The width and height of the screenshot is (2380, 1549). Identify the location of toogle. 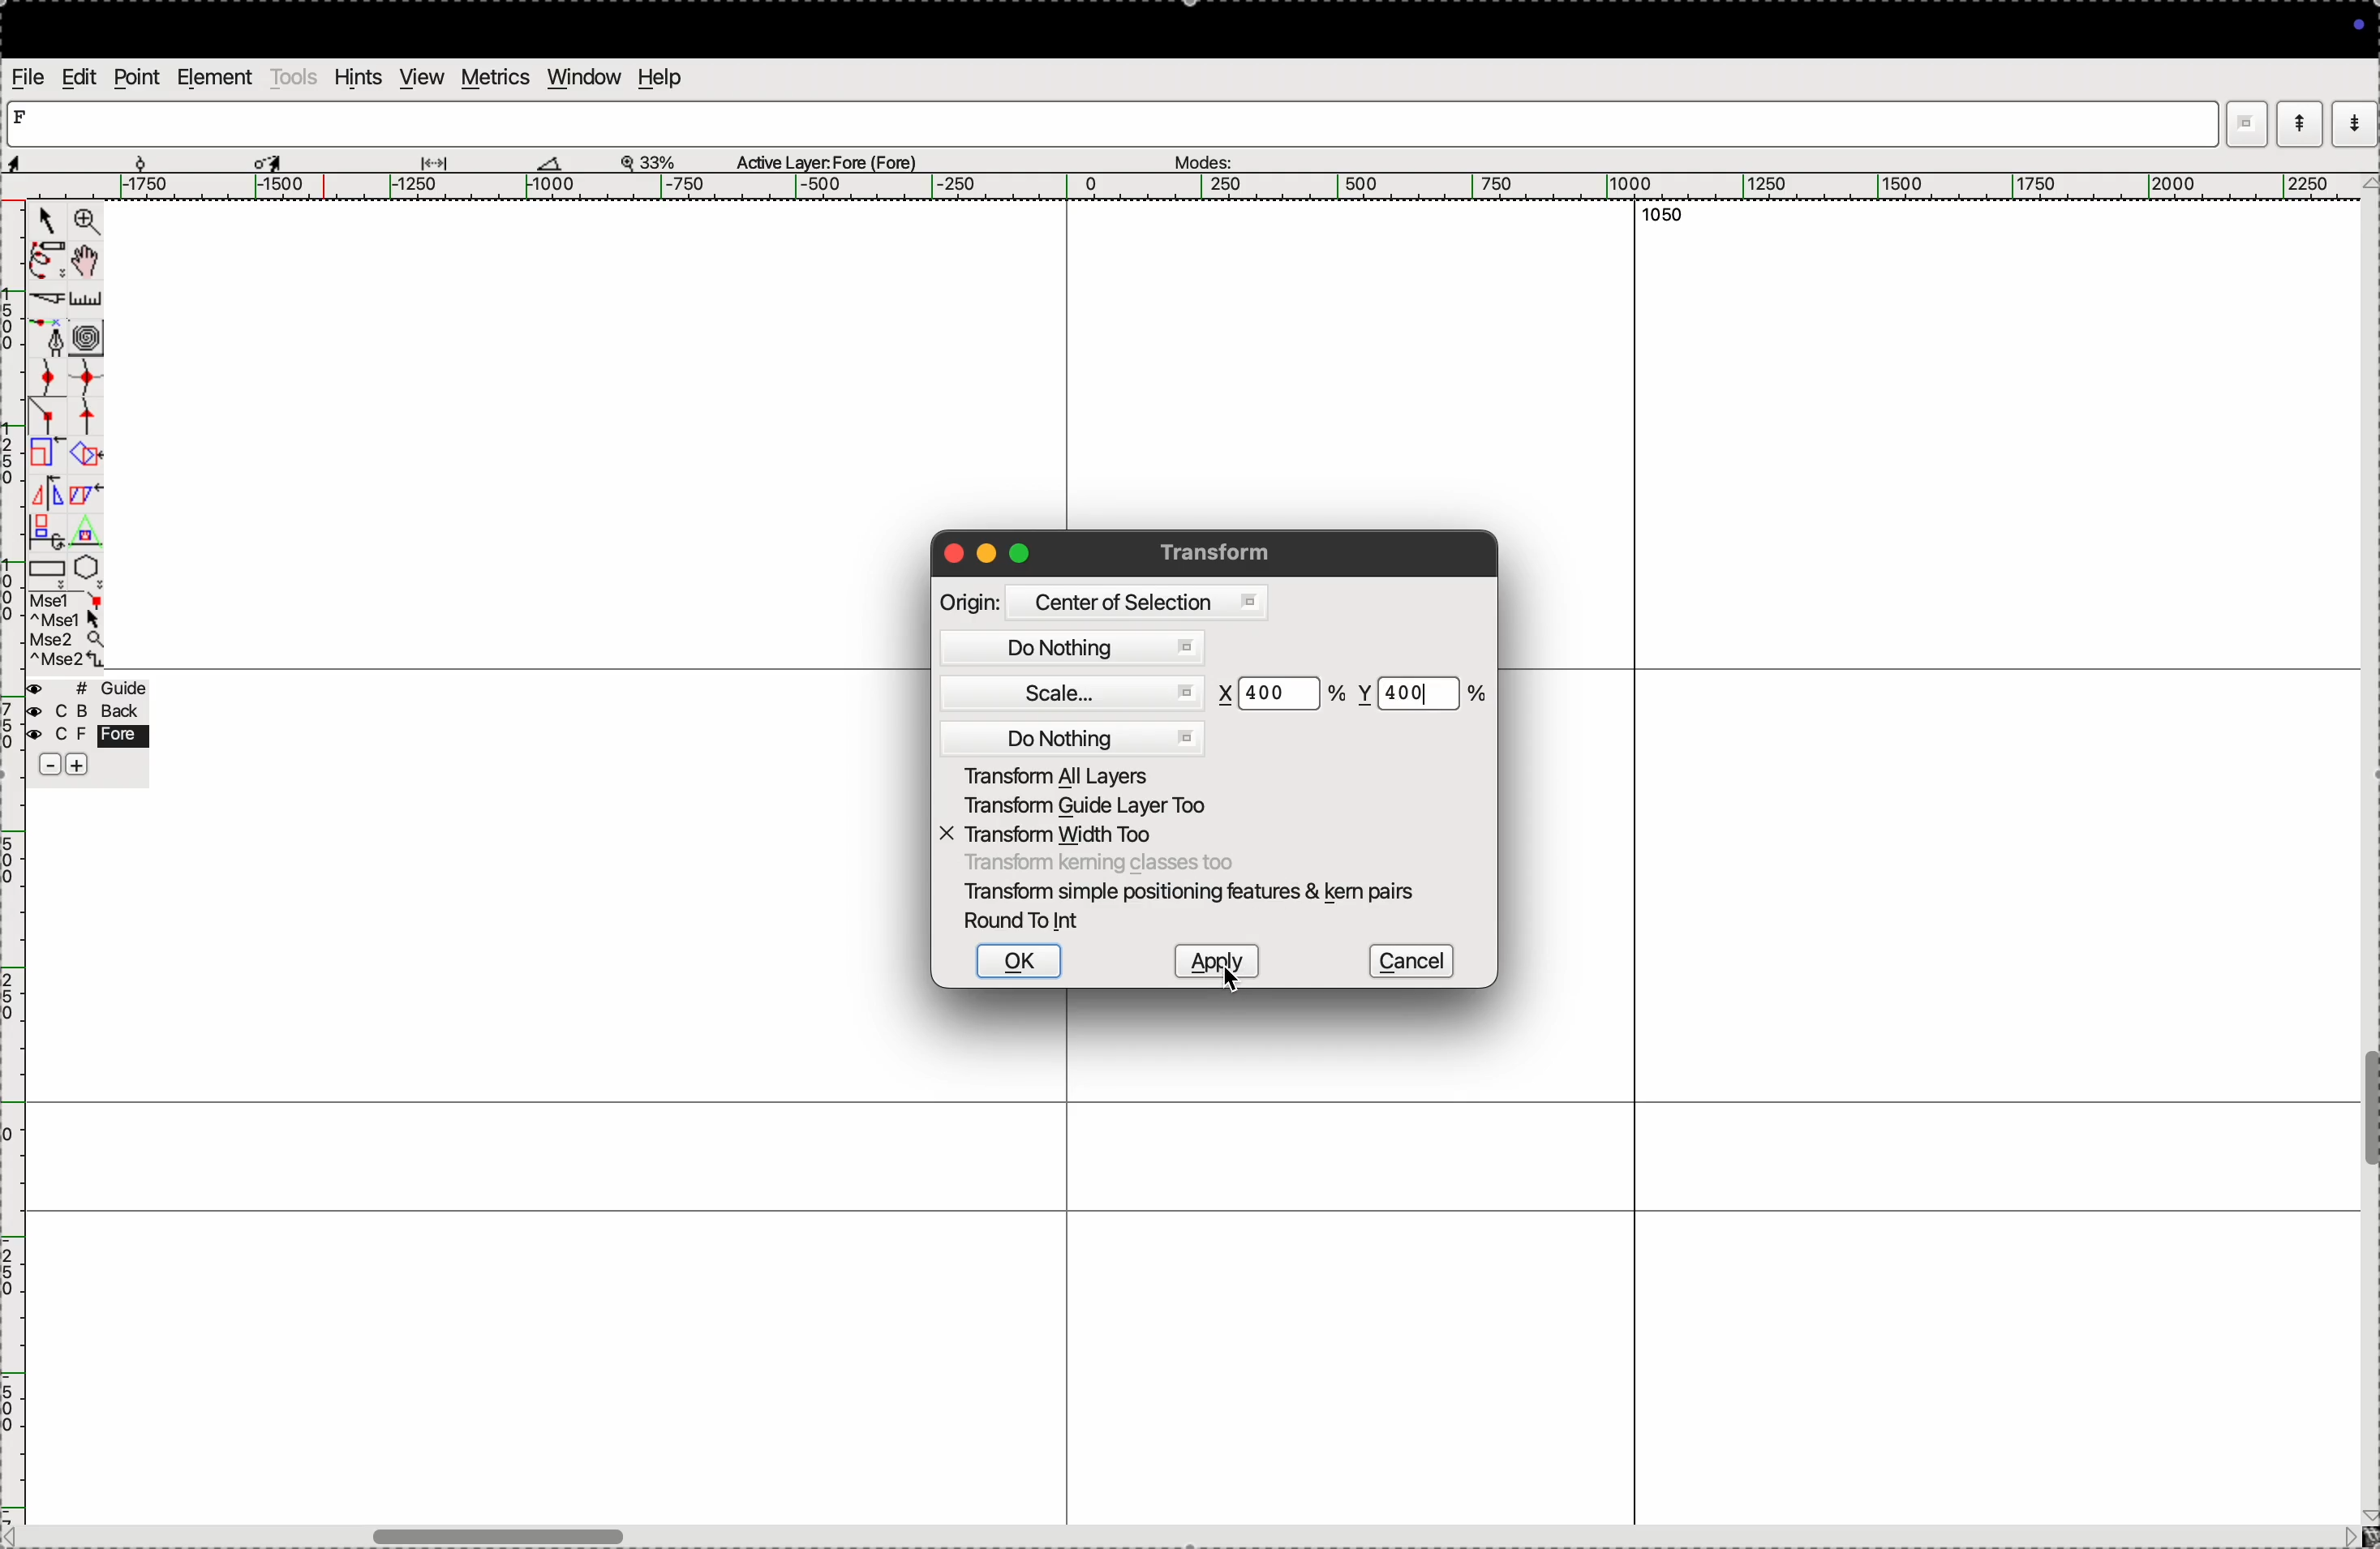
(540, 1532).